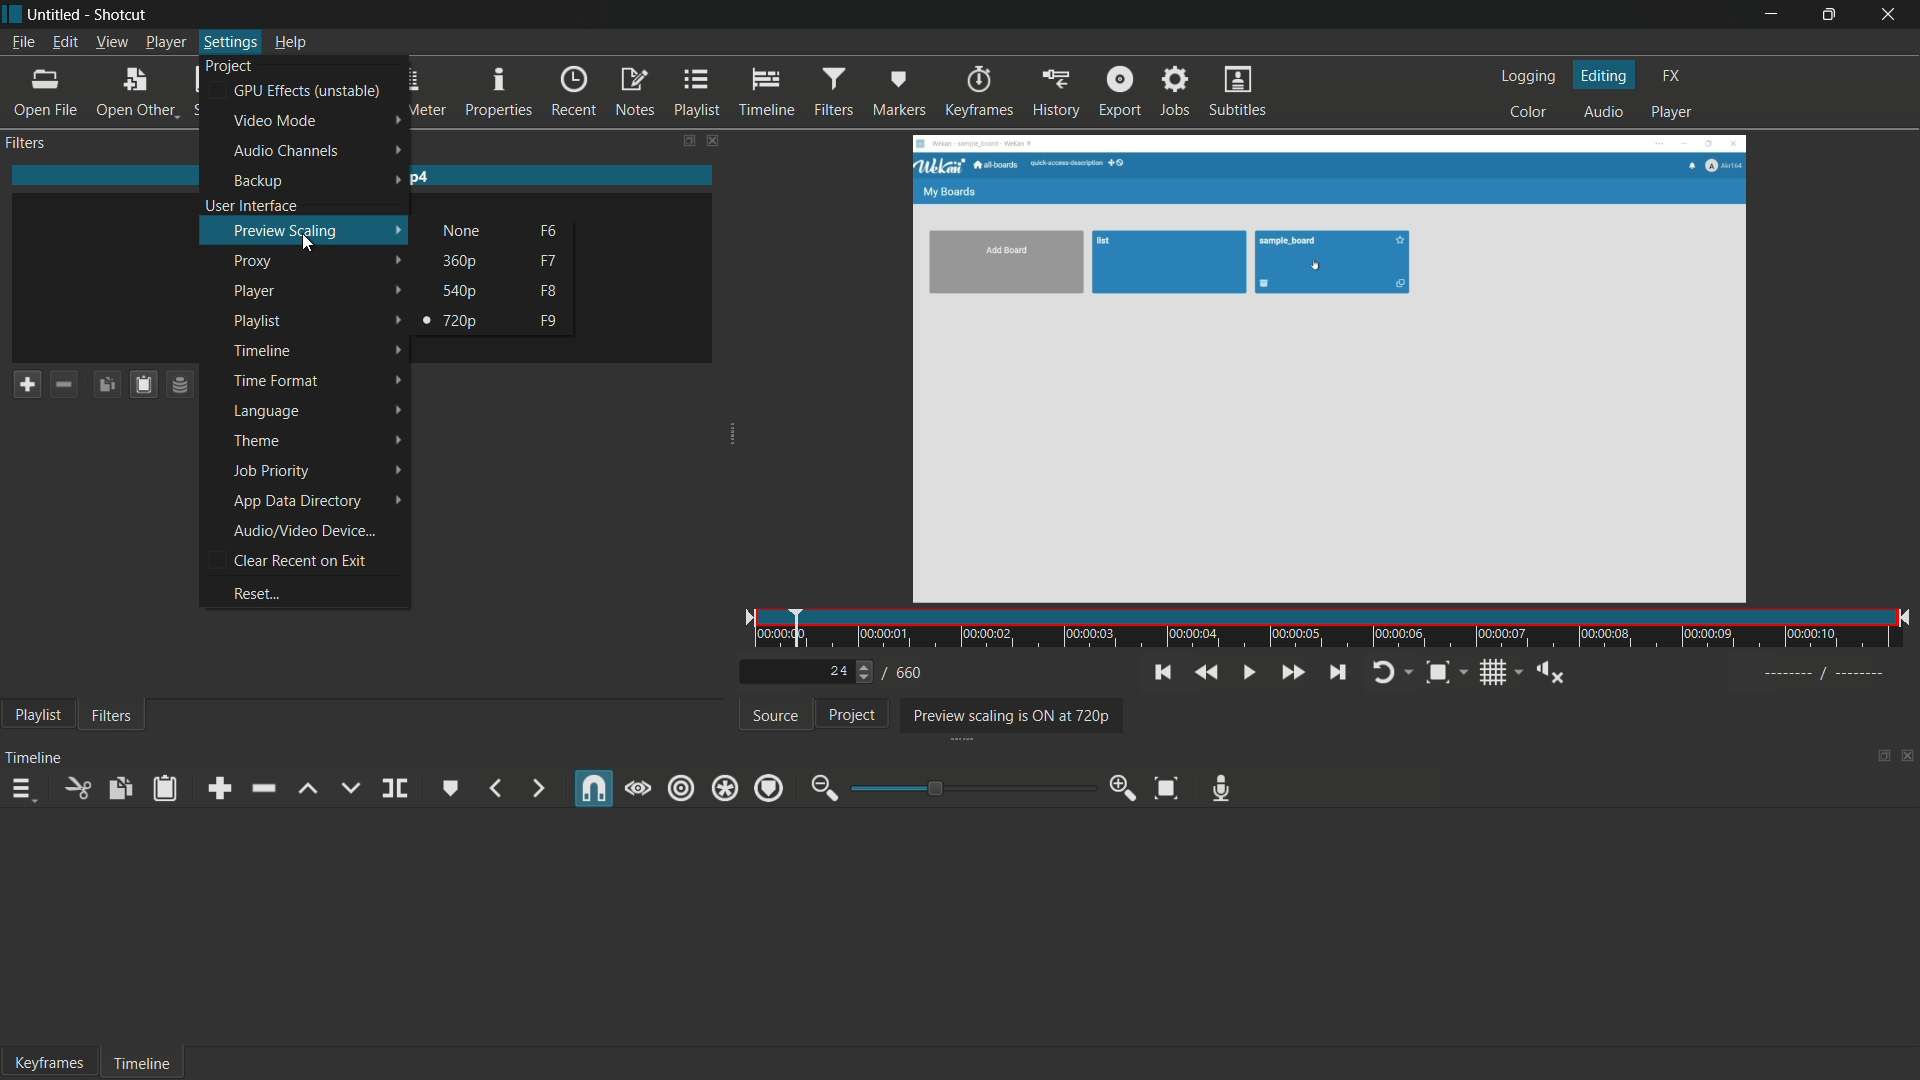 The image size is (1920, 1080). I want to click on job priority, so click(269, 471).